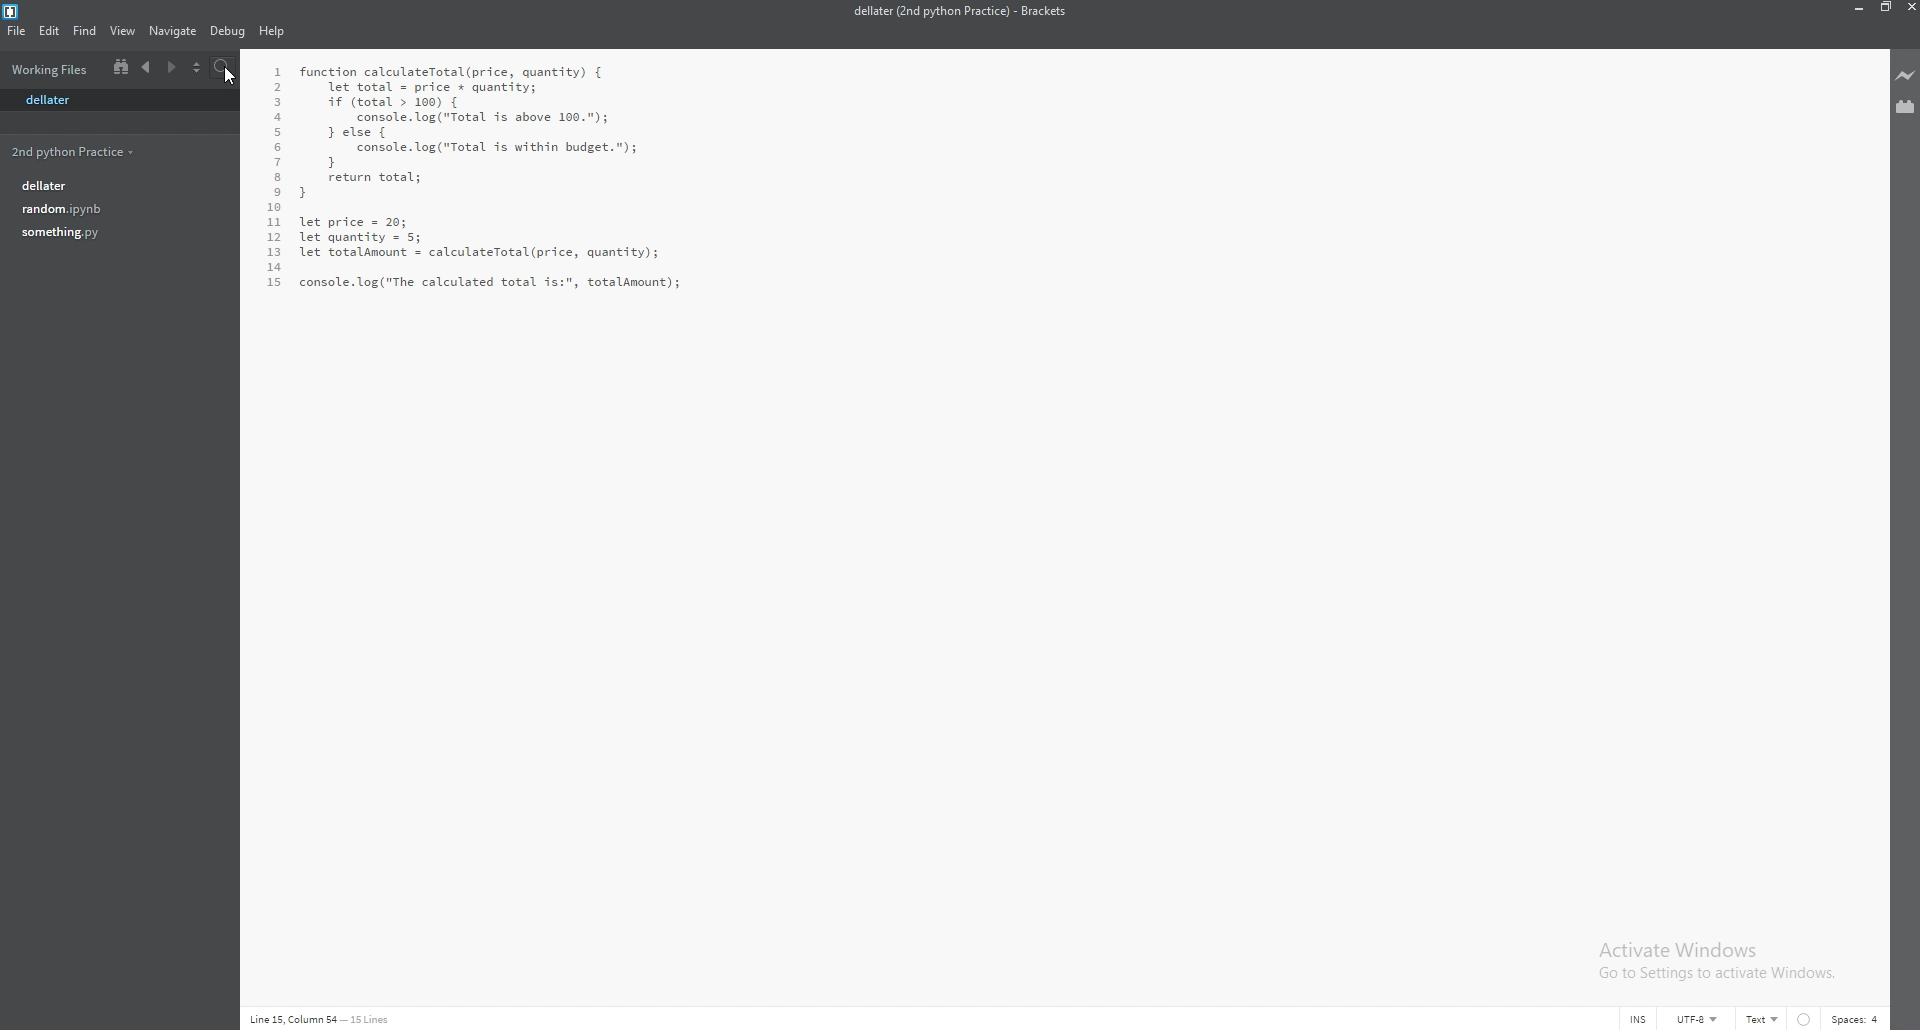 Image resolution: width=1920 pixels, height=1030 pixels. Describe the element at coordinates (1697, 1018) in the screenshot. I see `UTF-8` at that location.